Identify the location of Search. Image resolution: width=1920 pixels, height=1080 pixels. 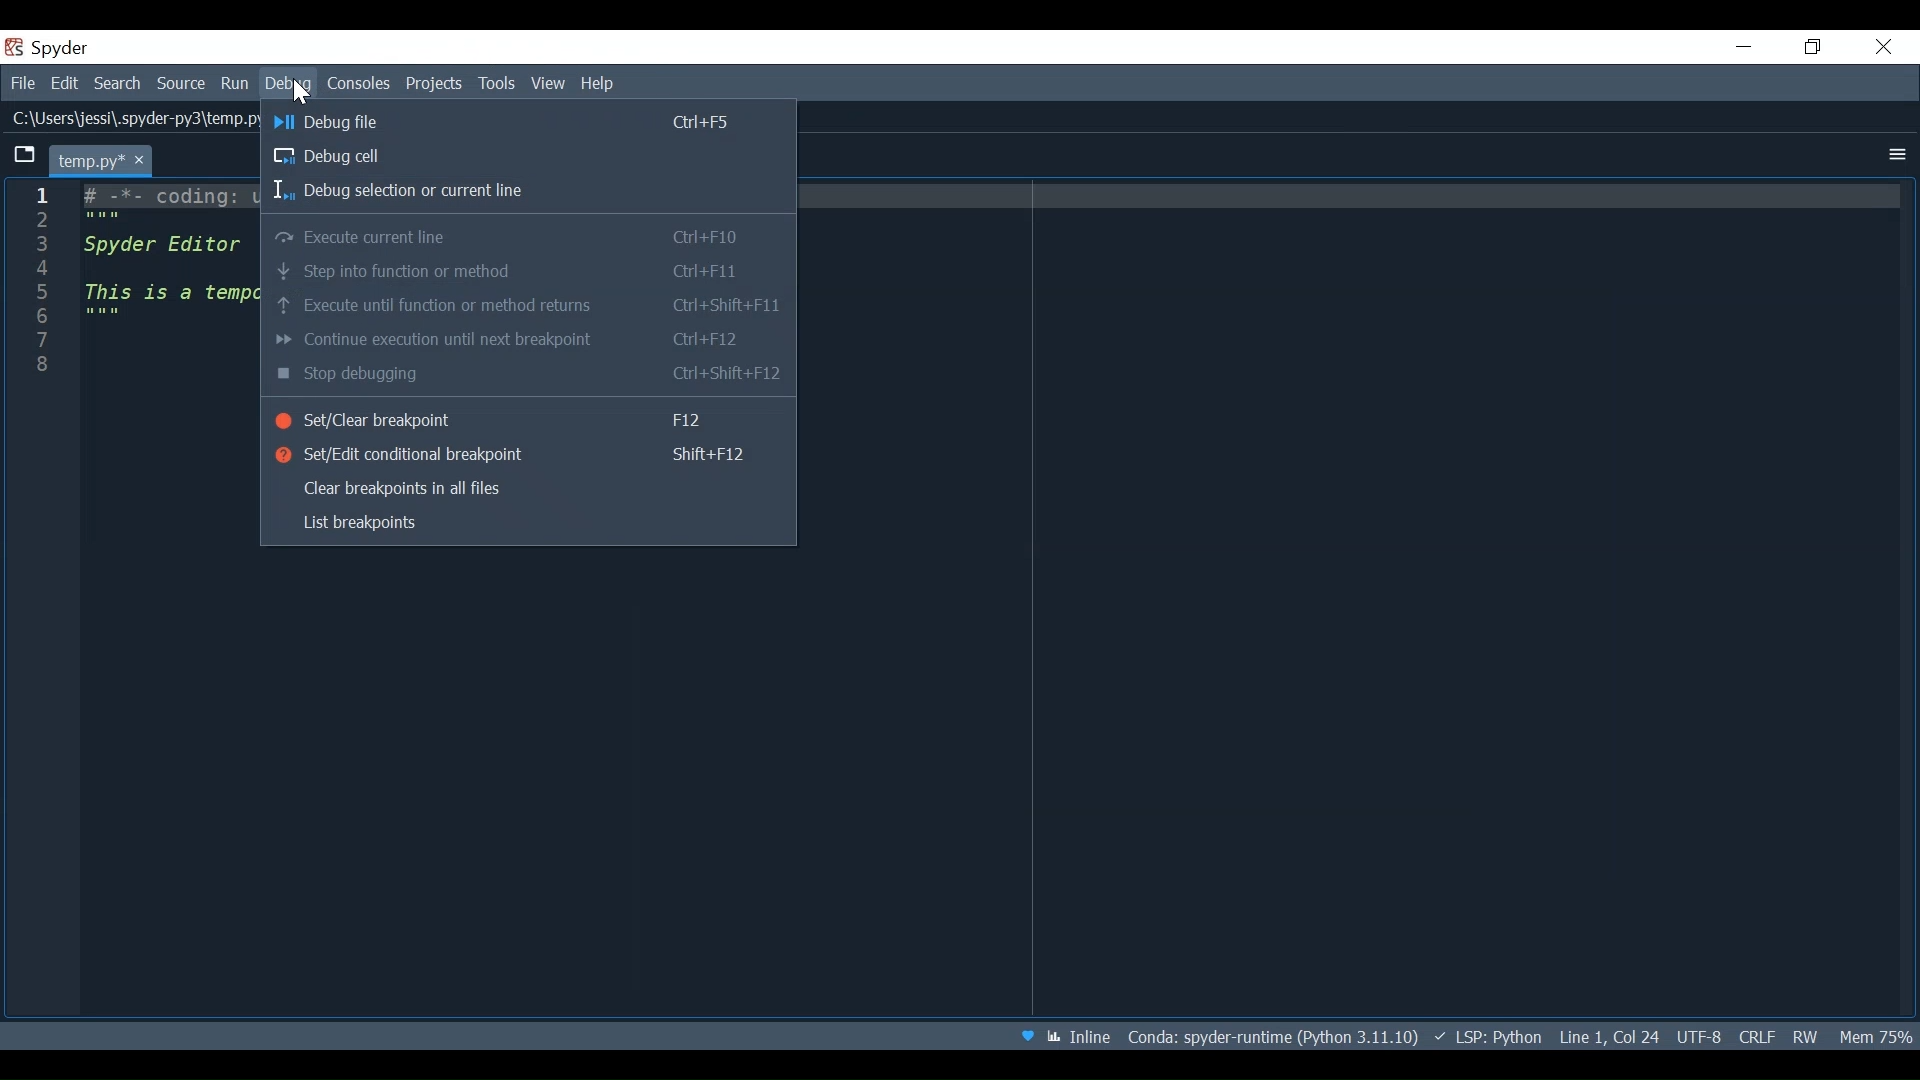
(118, 86).